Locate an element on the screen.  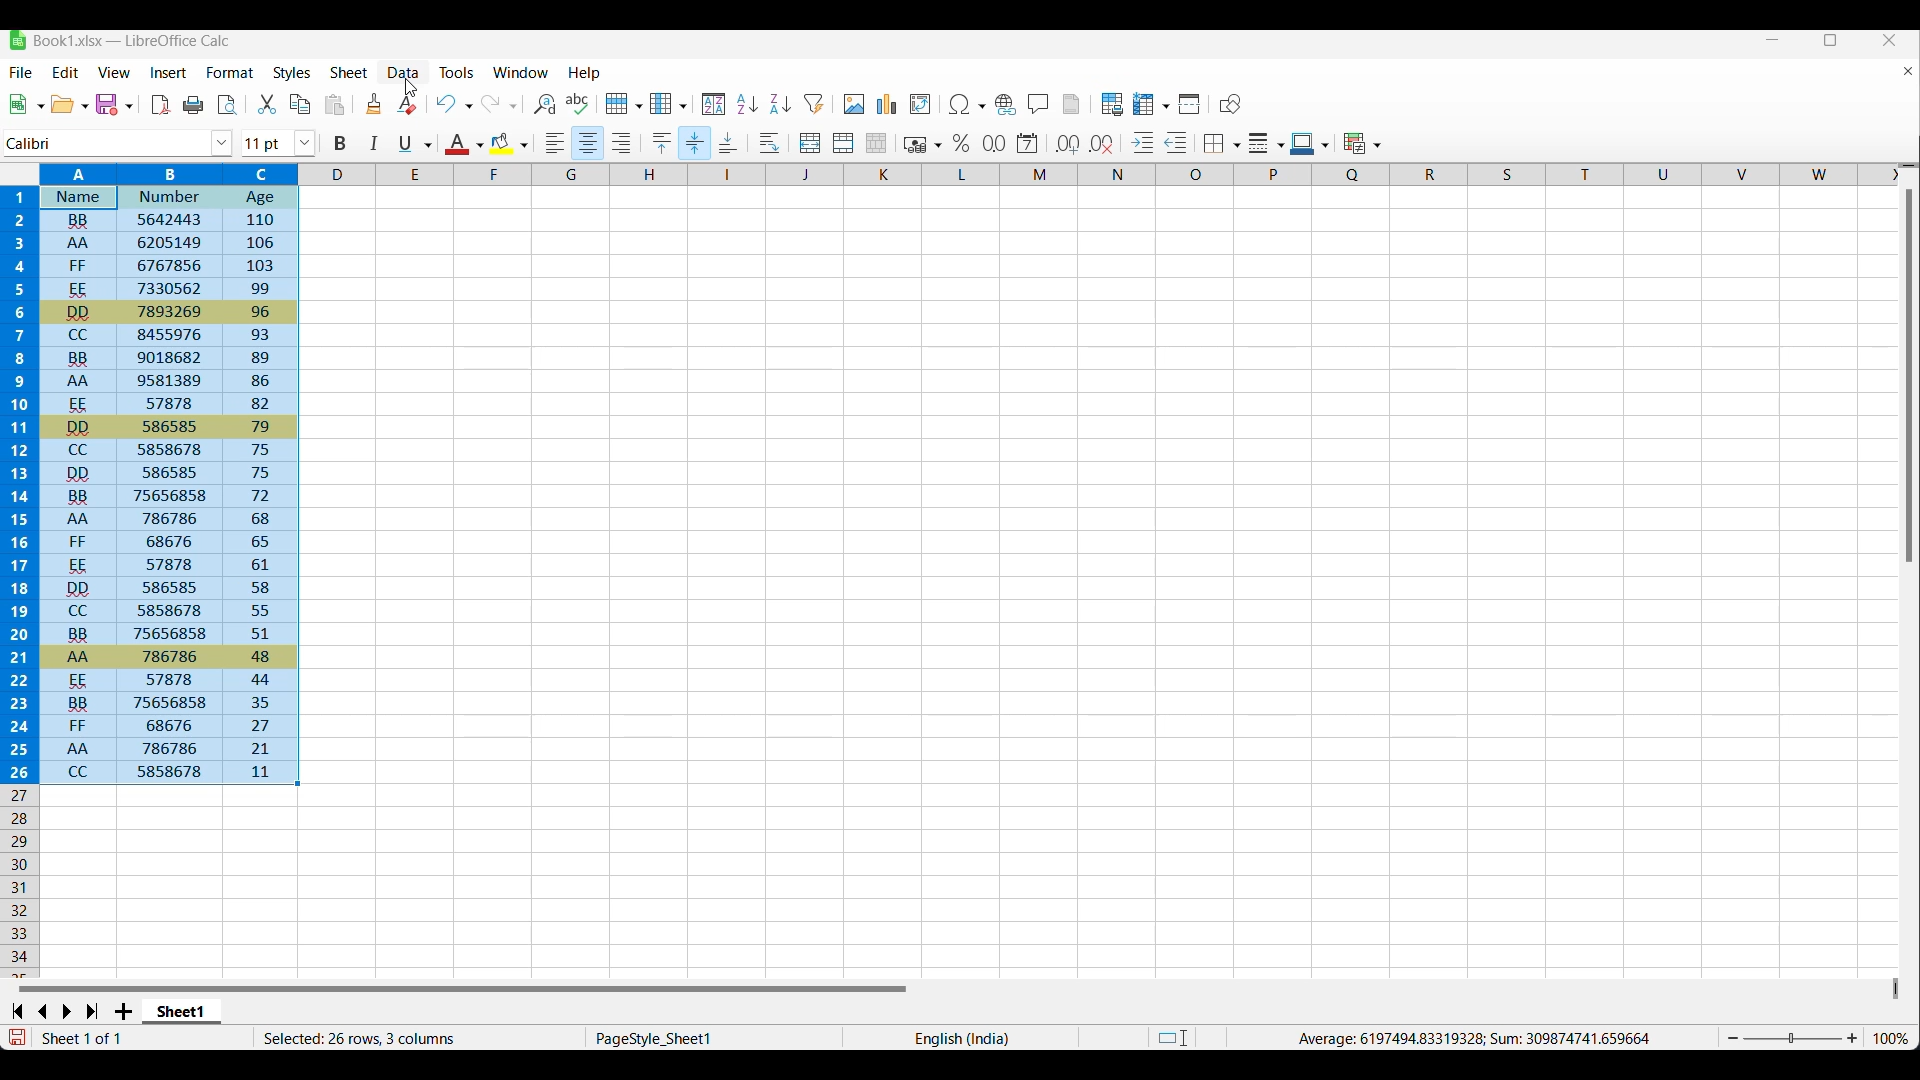
Increase indentation is located at coordinates (1144, 142).